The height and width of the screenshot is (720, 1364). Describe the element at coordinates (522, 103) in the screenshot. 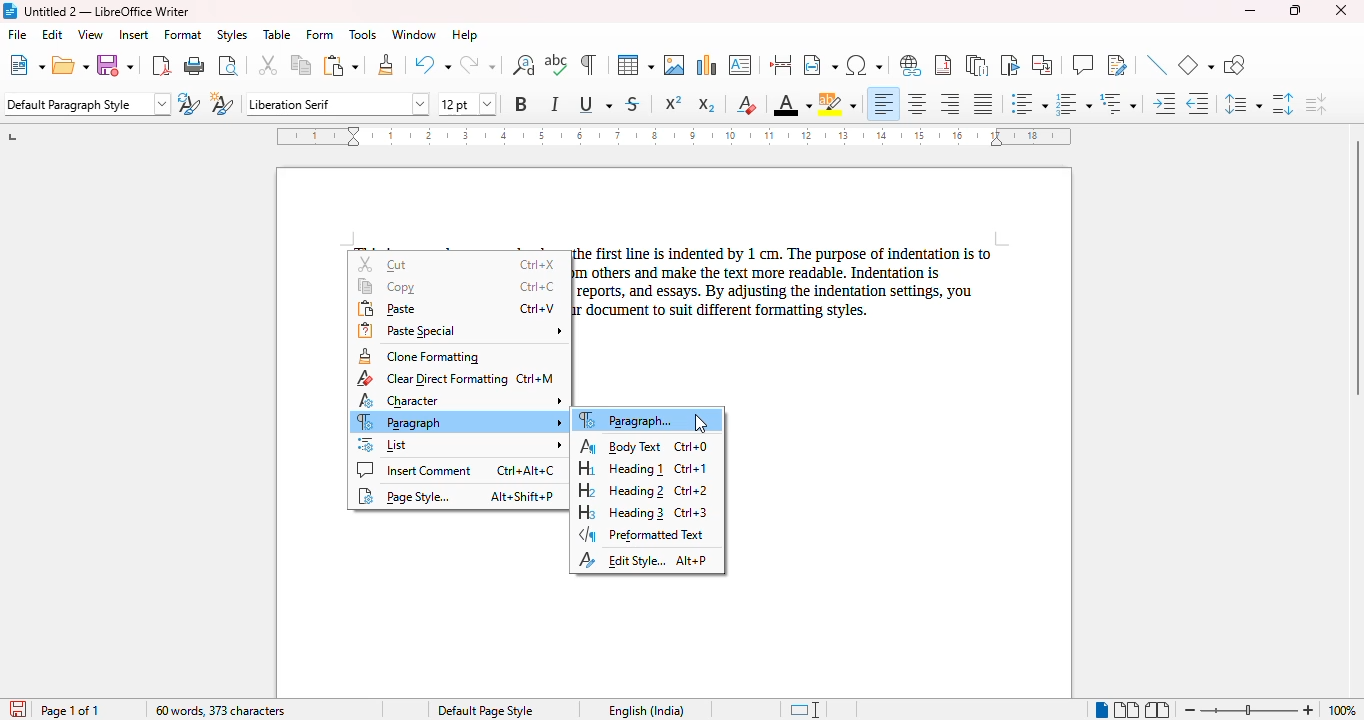

I see `bold` at that location.